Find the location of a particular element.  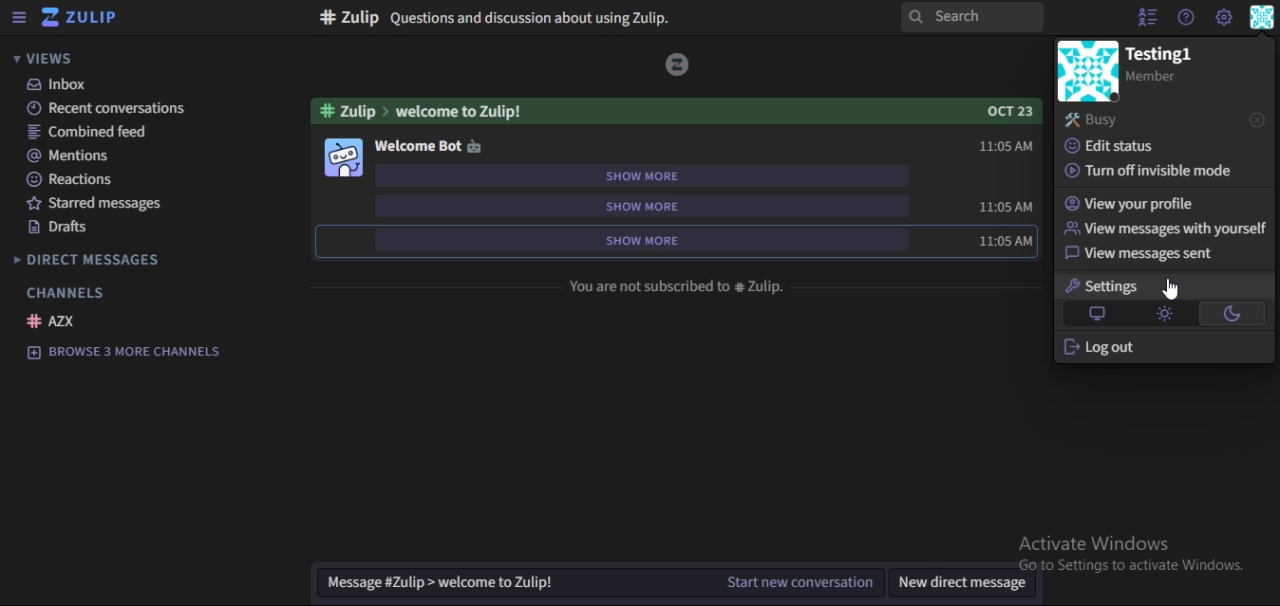

search is located at coordinates (976, 18).